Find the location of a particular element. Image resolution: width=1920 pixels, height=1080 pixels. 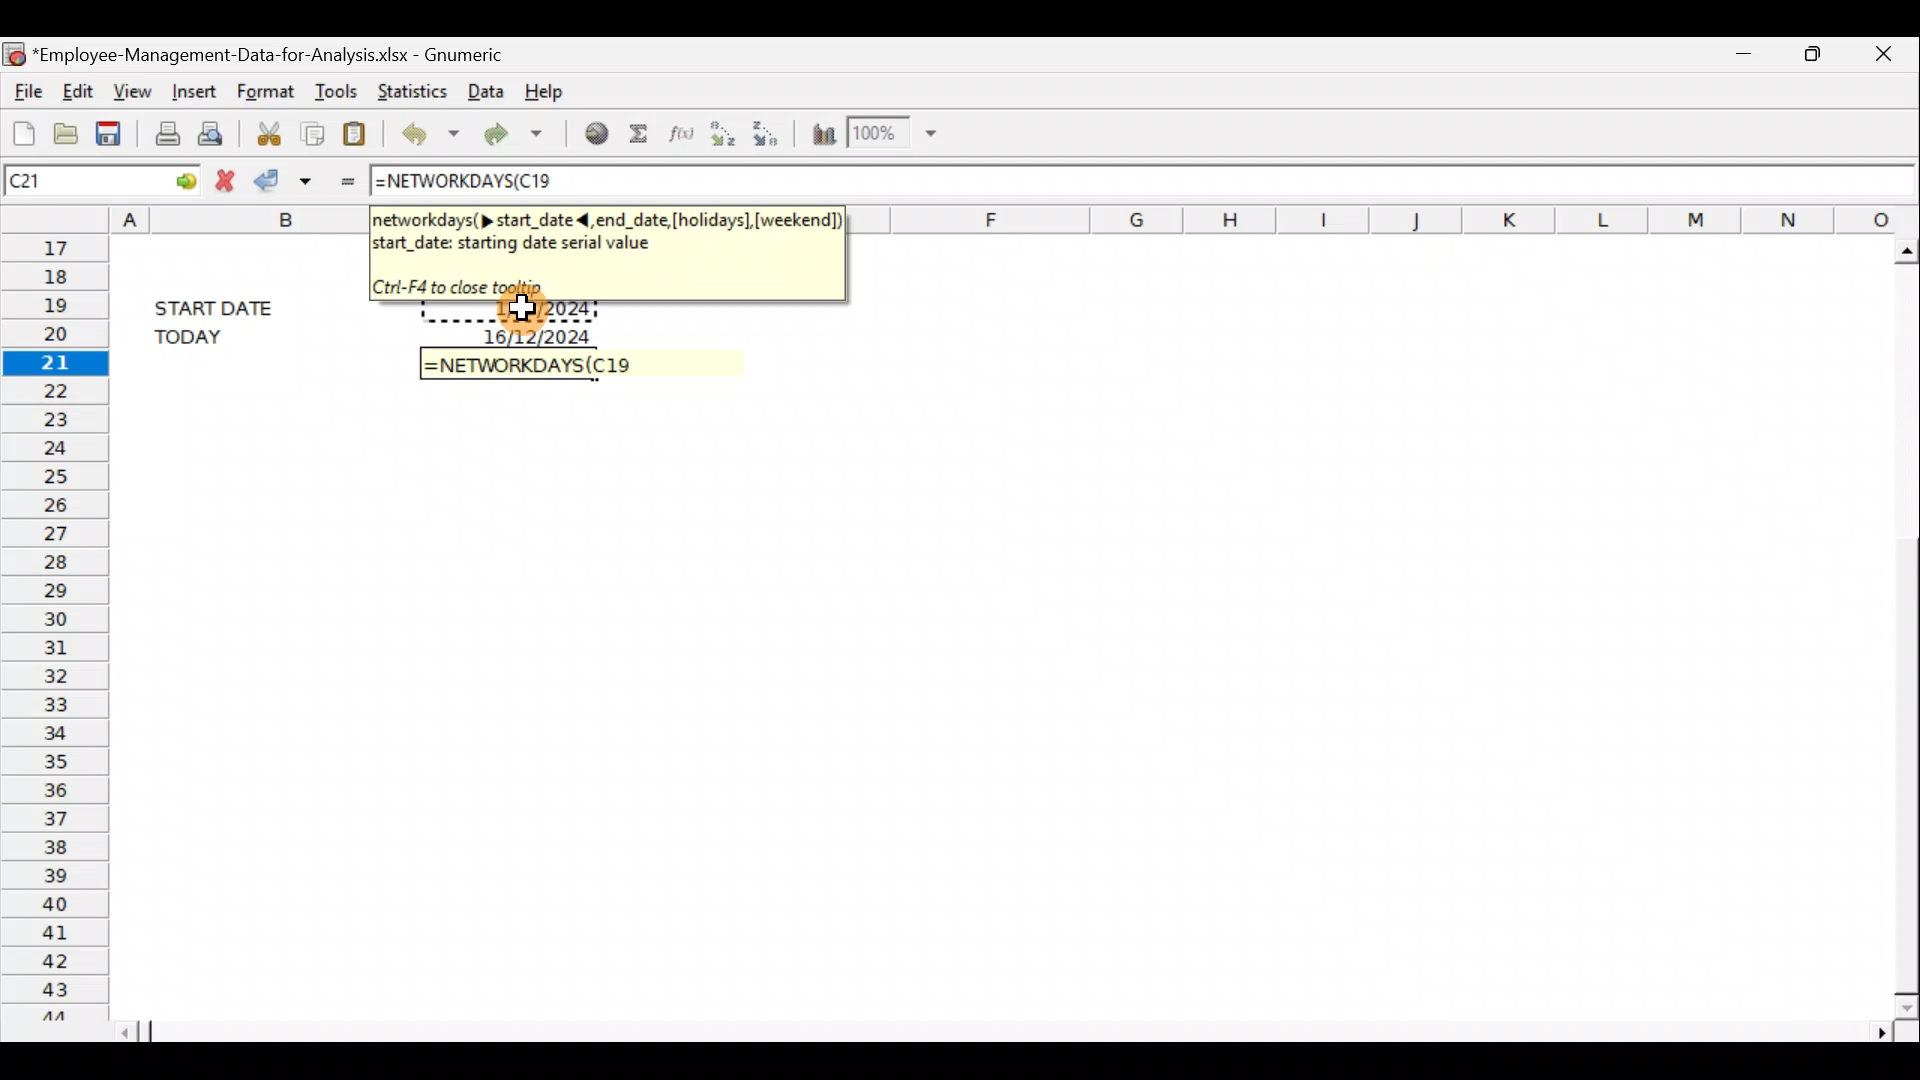

START DATE is located at coordinates (226, 305).